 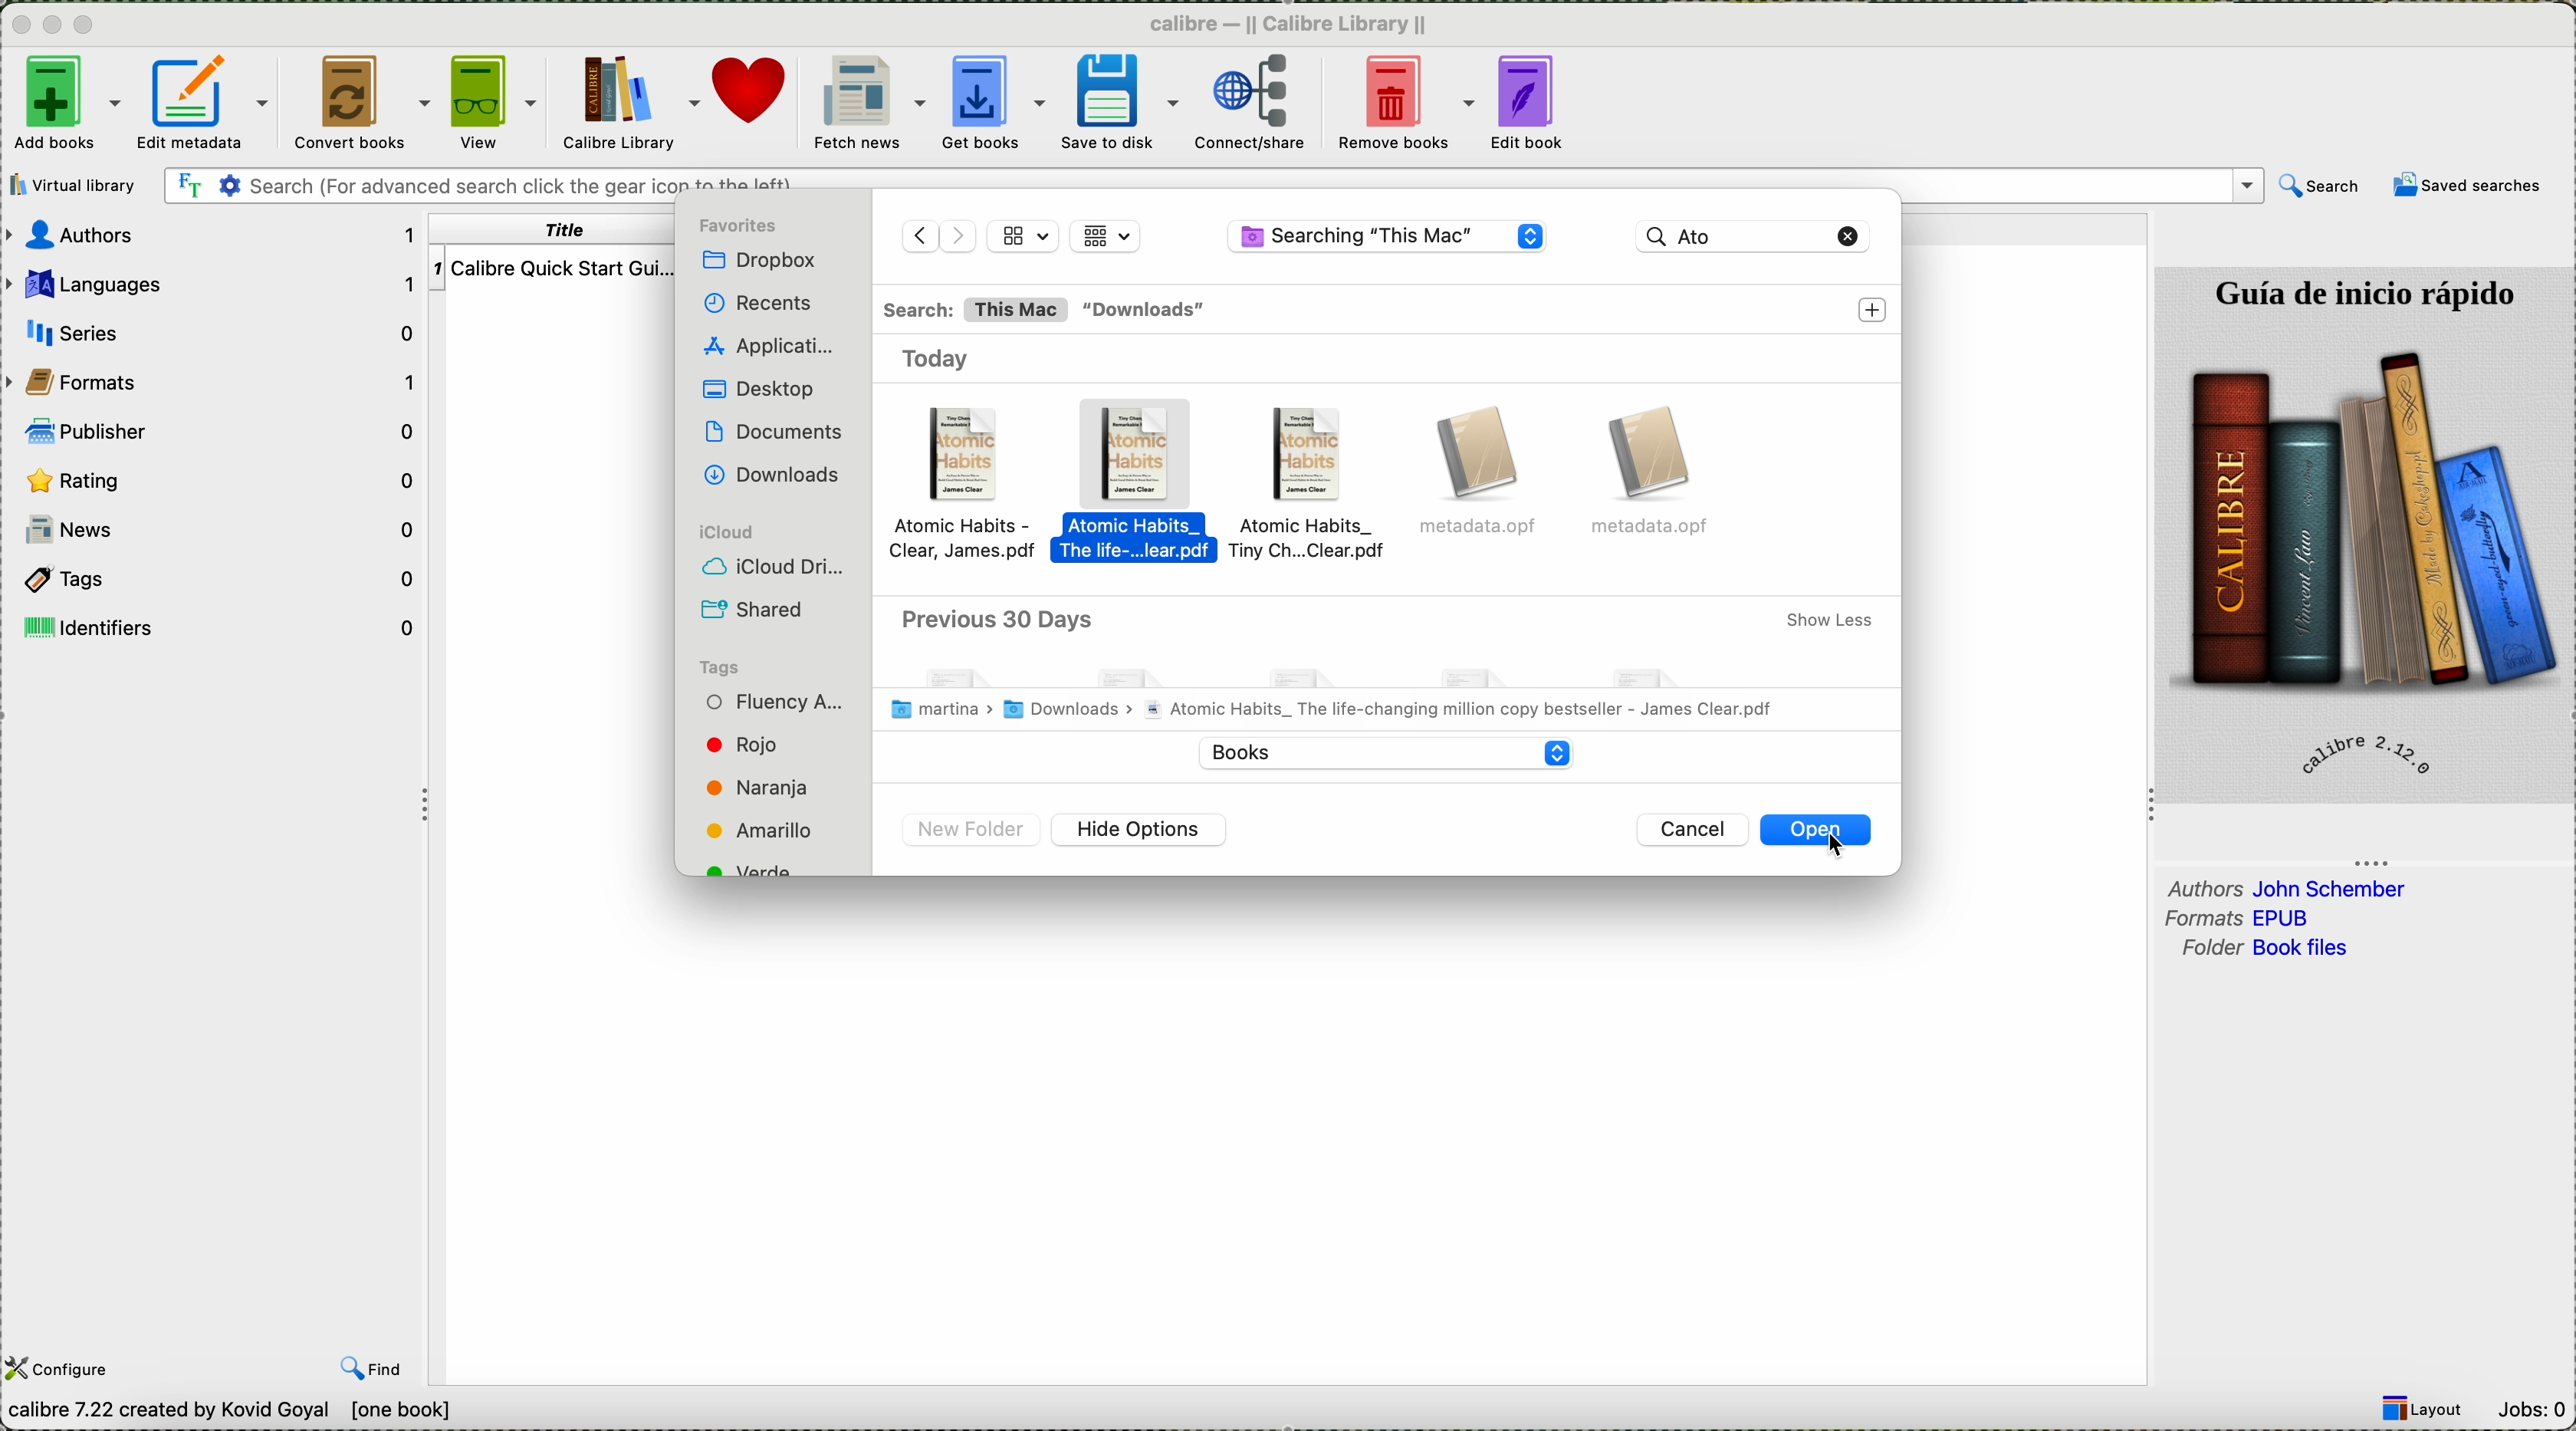 I want to click on get books, so click(x=993, y=101).